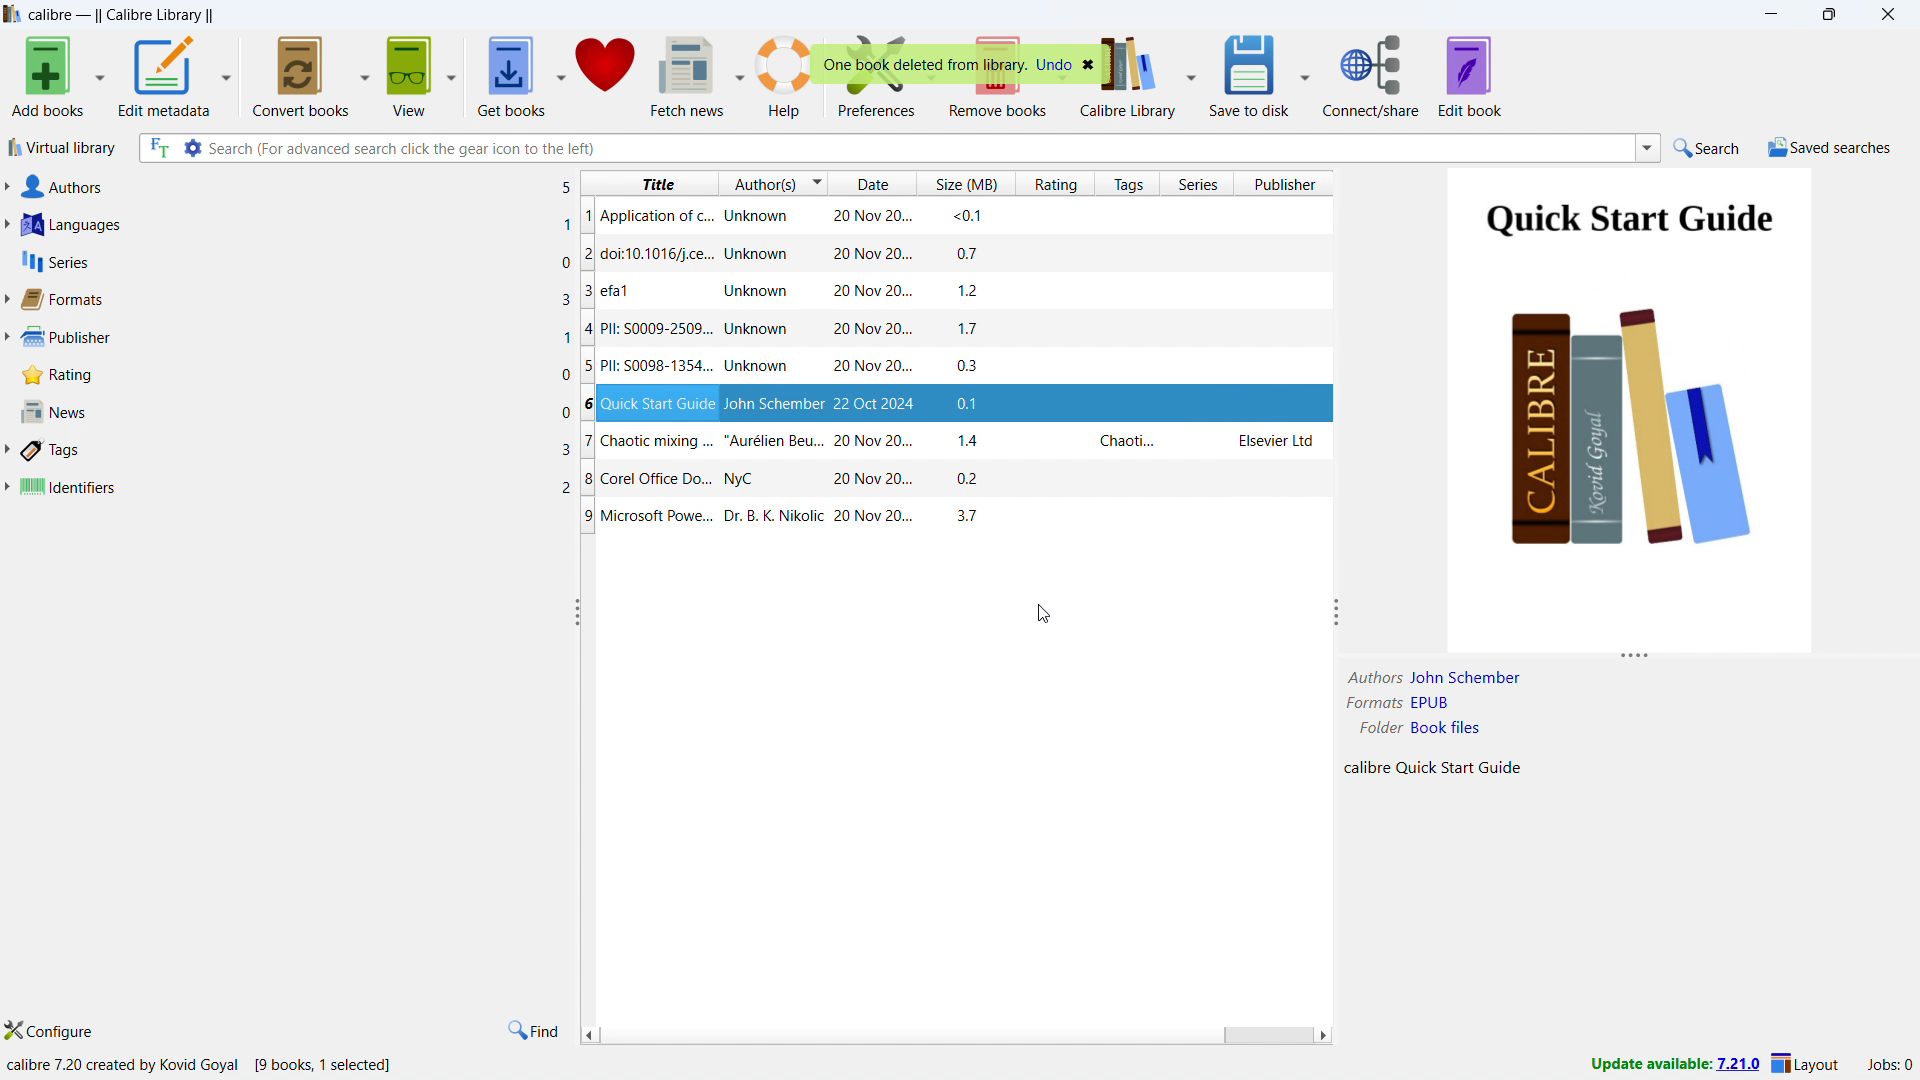  I want to click on scroll left, so click(588, 1034).